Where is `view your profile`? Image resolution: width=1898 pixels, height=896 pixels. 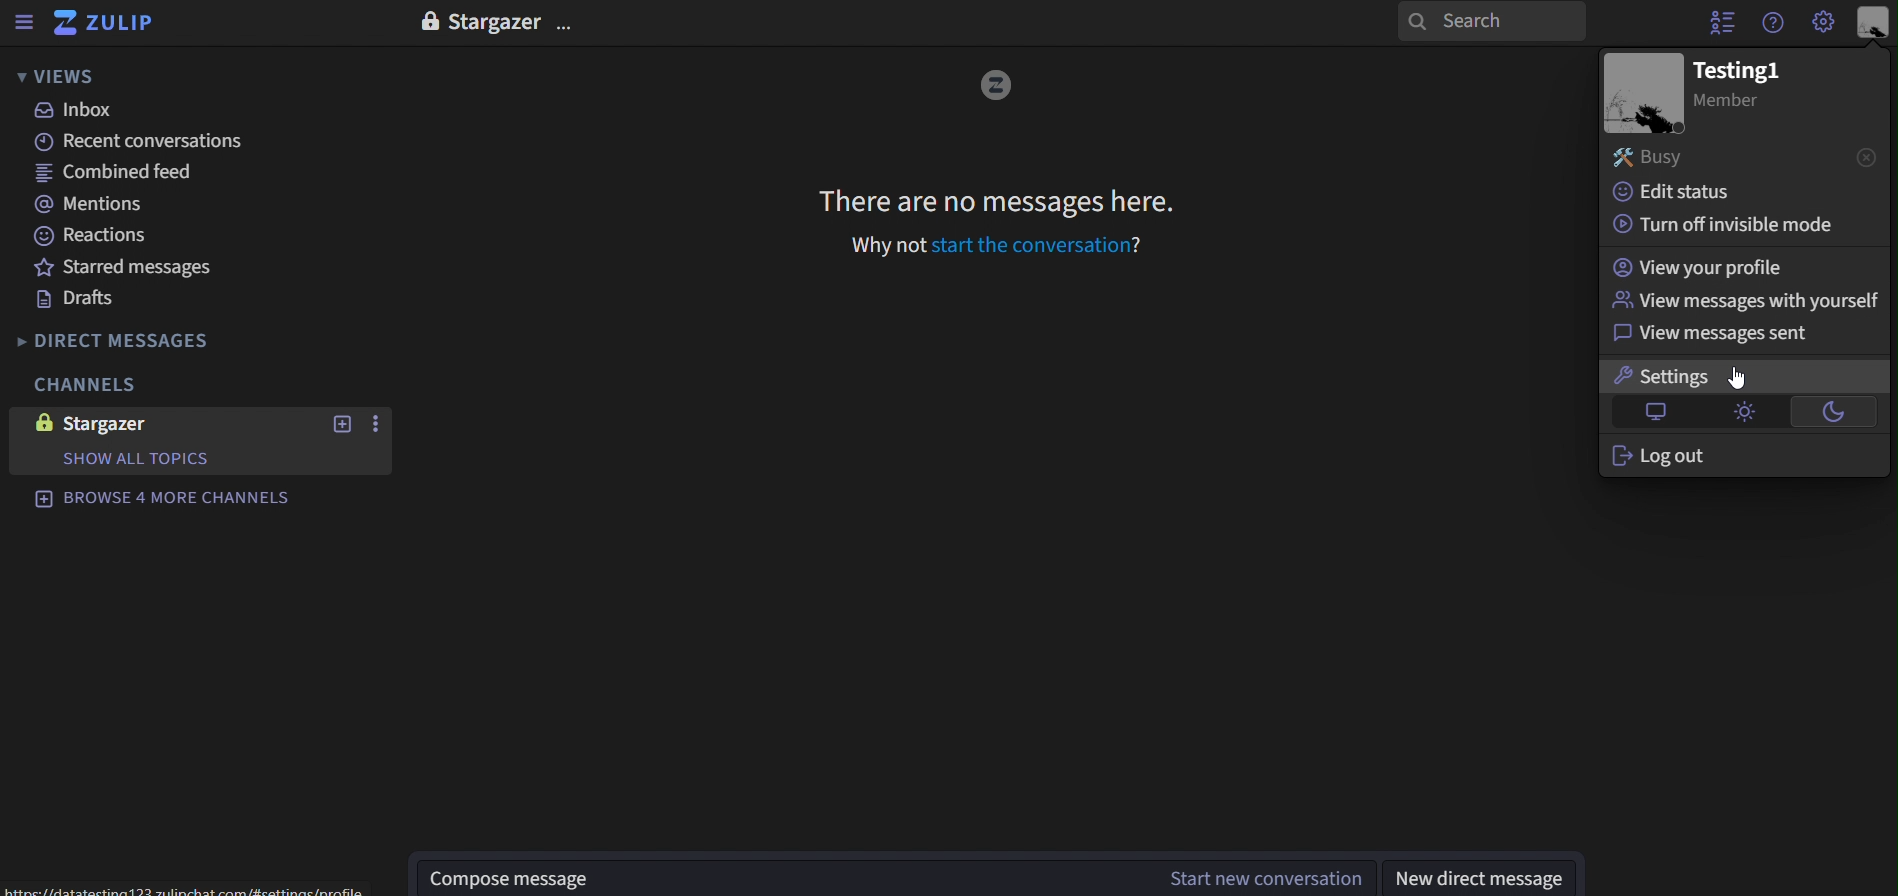 view your profile is located at coordinates (1717, 266).